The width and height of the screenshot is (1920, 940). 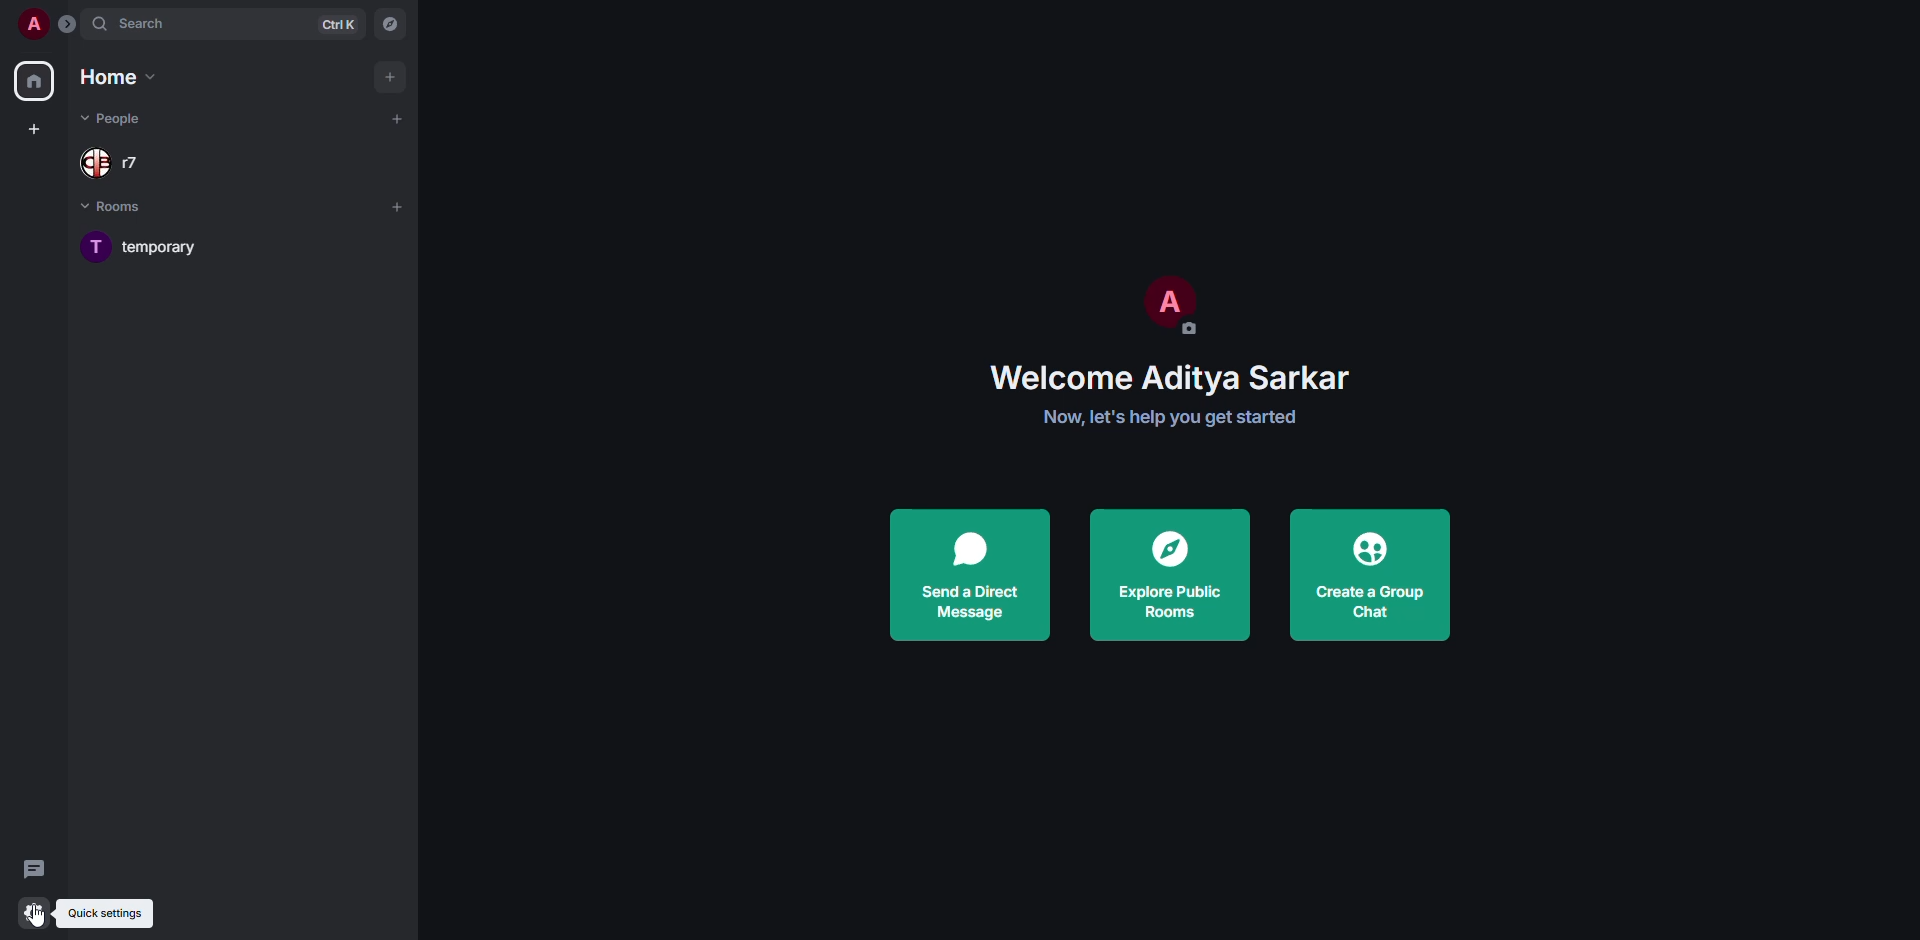 I want to click on add, so click(x=394, y=118).